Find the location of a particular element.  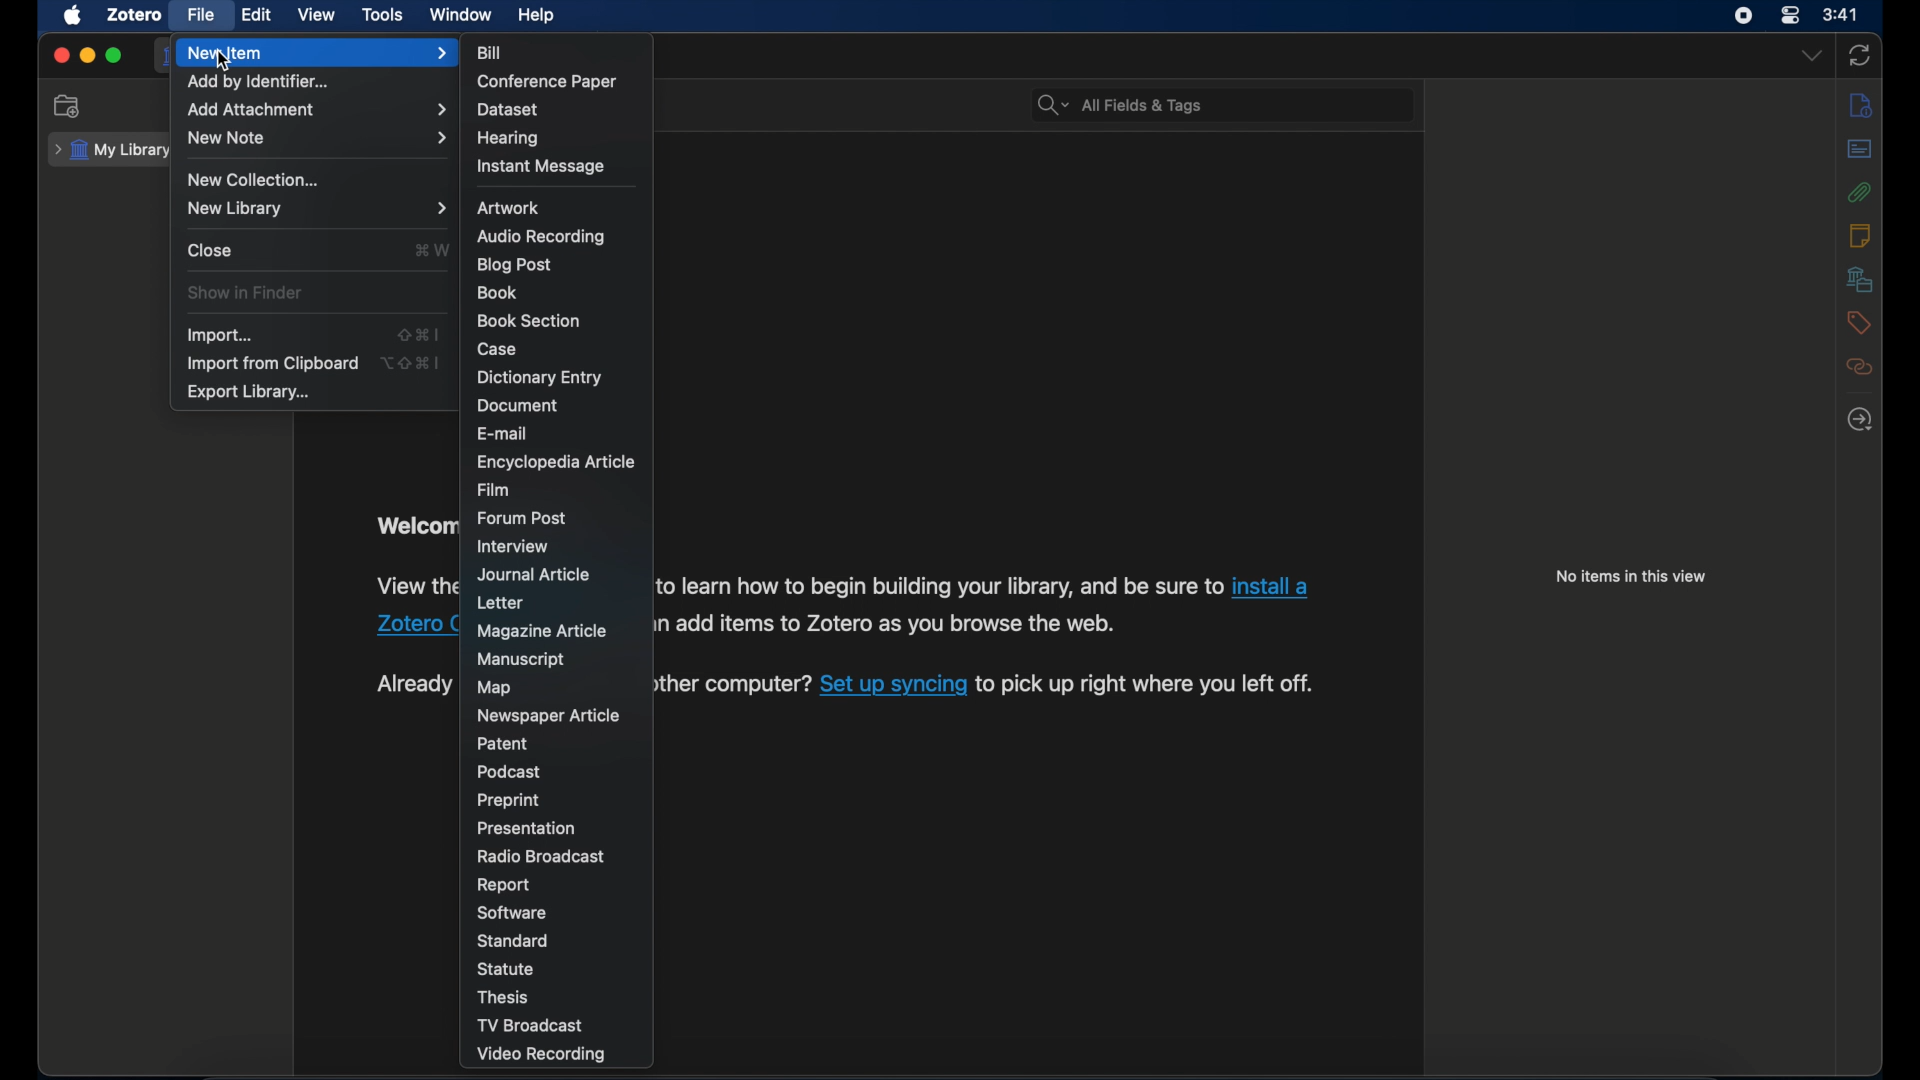

maximize is located at coordinates (114, 56).